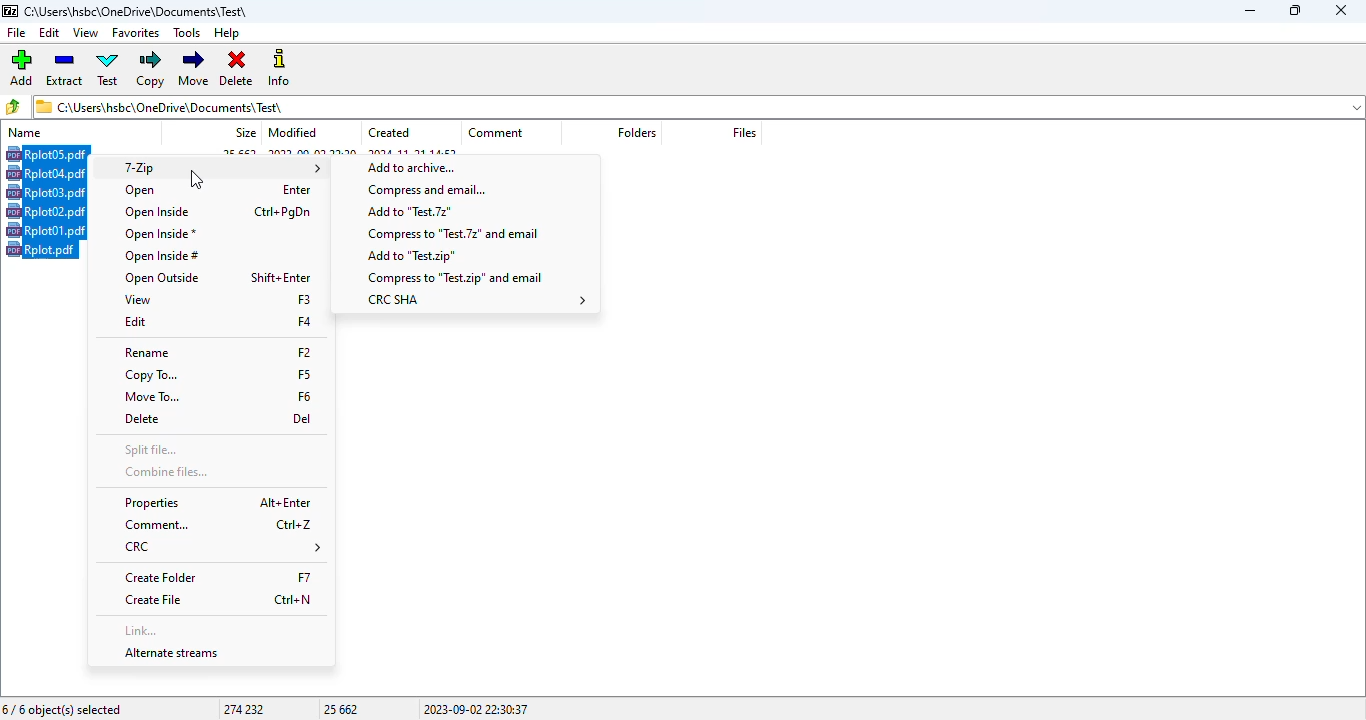 Image resolution: width=1366 pixels, height=720 pixels. I want to click on CRC SHA, so click(477, 300).